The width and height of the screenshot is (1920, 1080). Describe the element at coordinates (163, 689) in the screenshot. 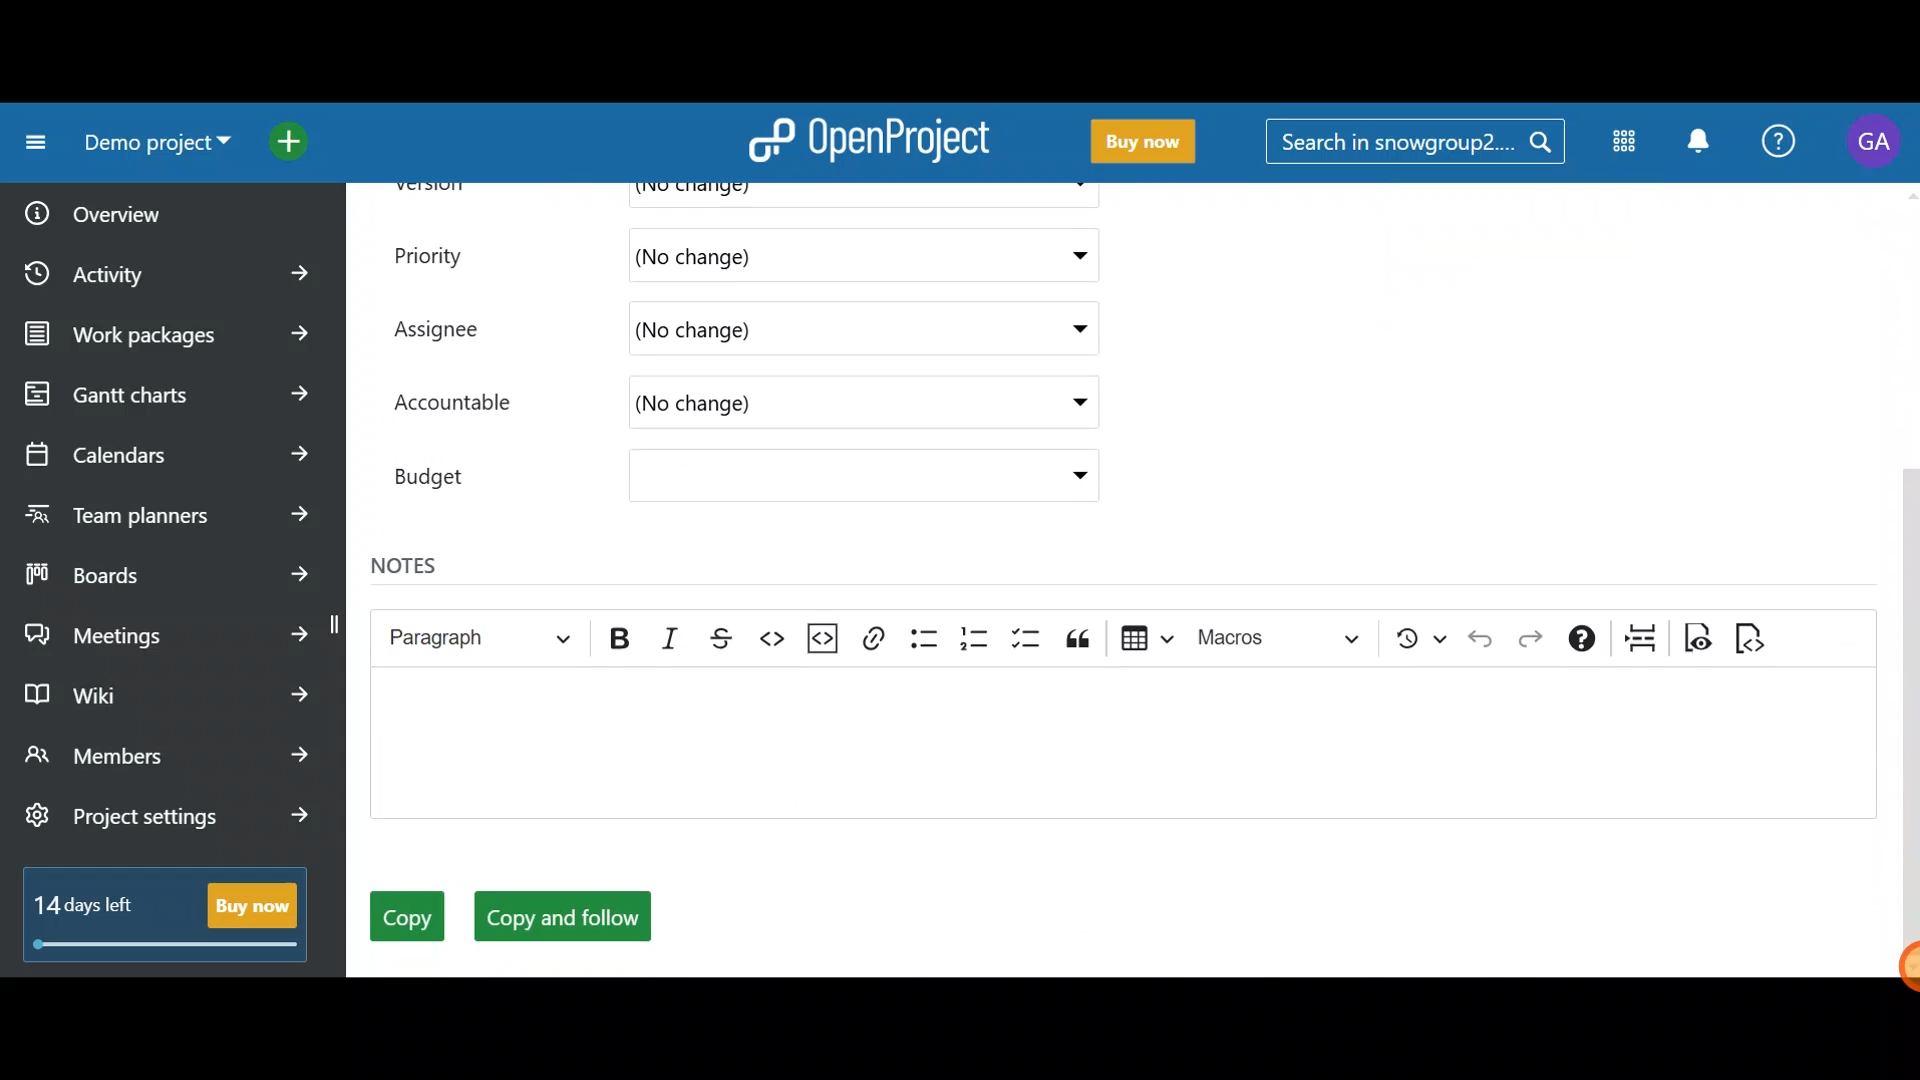

I see `Wiki` at that location.